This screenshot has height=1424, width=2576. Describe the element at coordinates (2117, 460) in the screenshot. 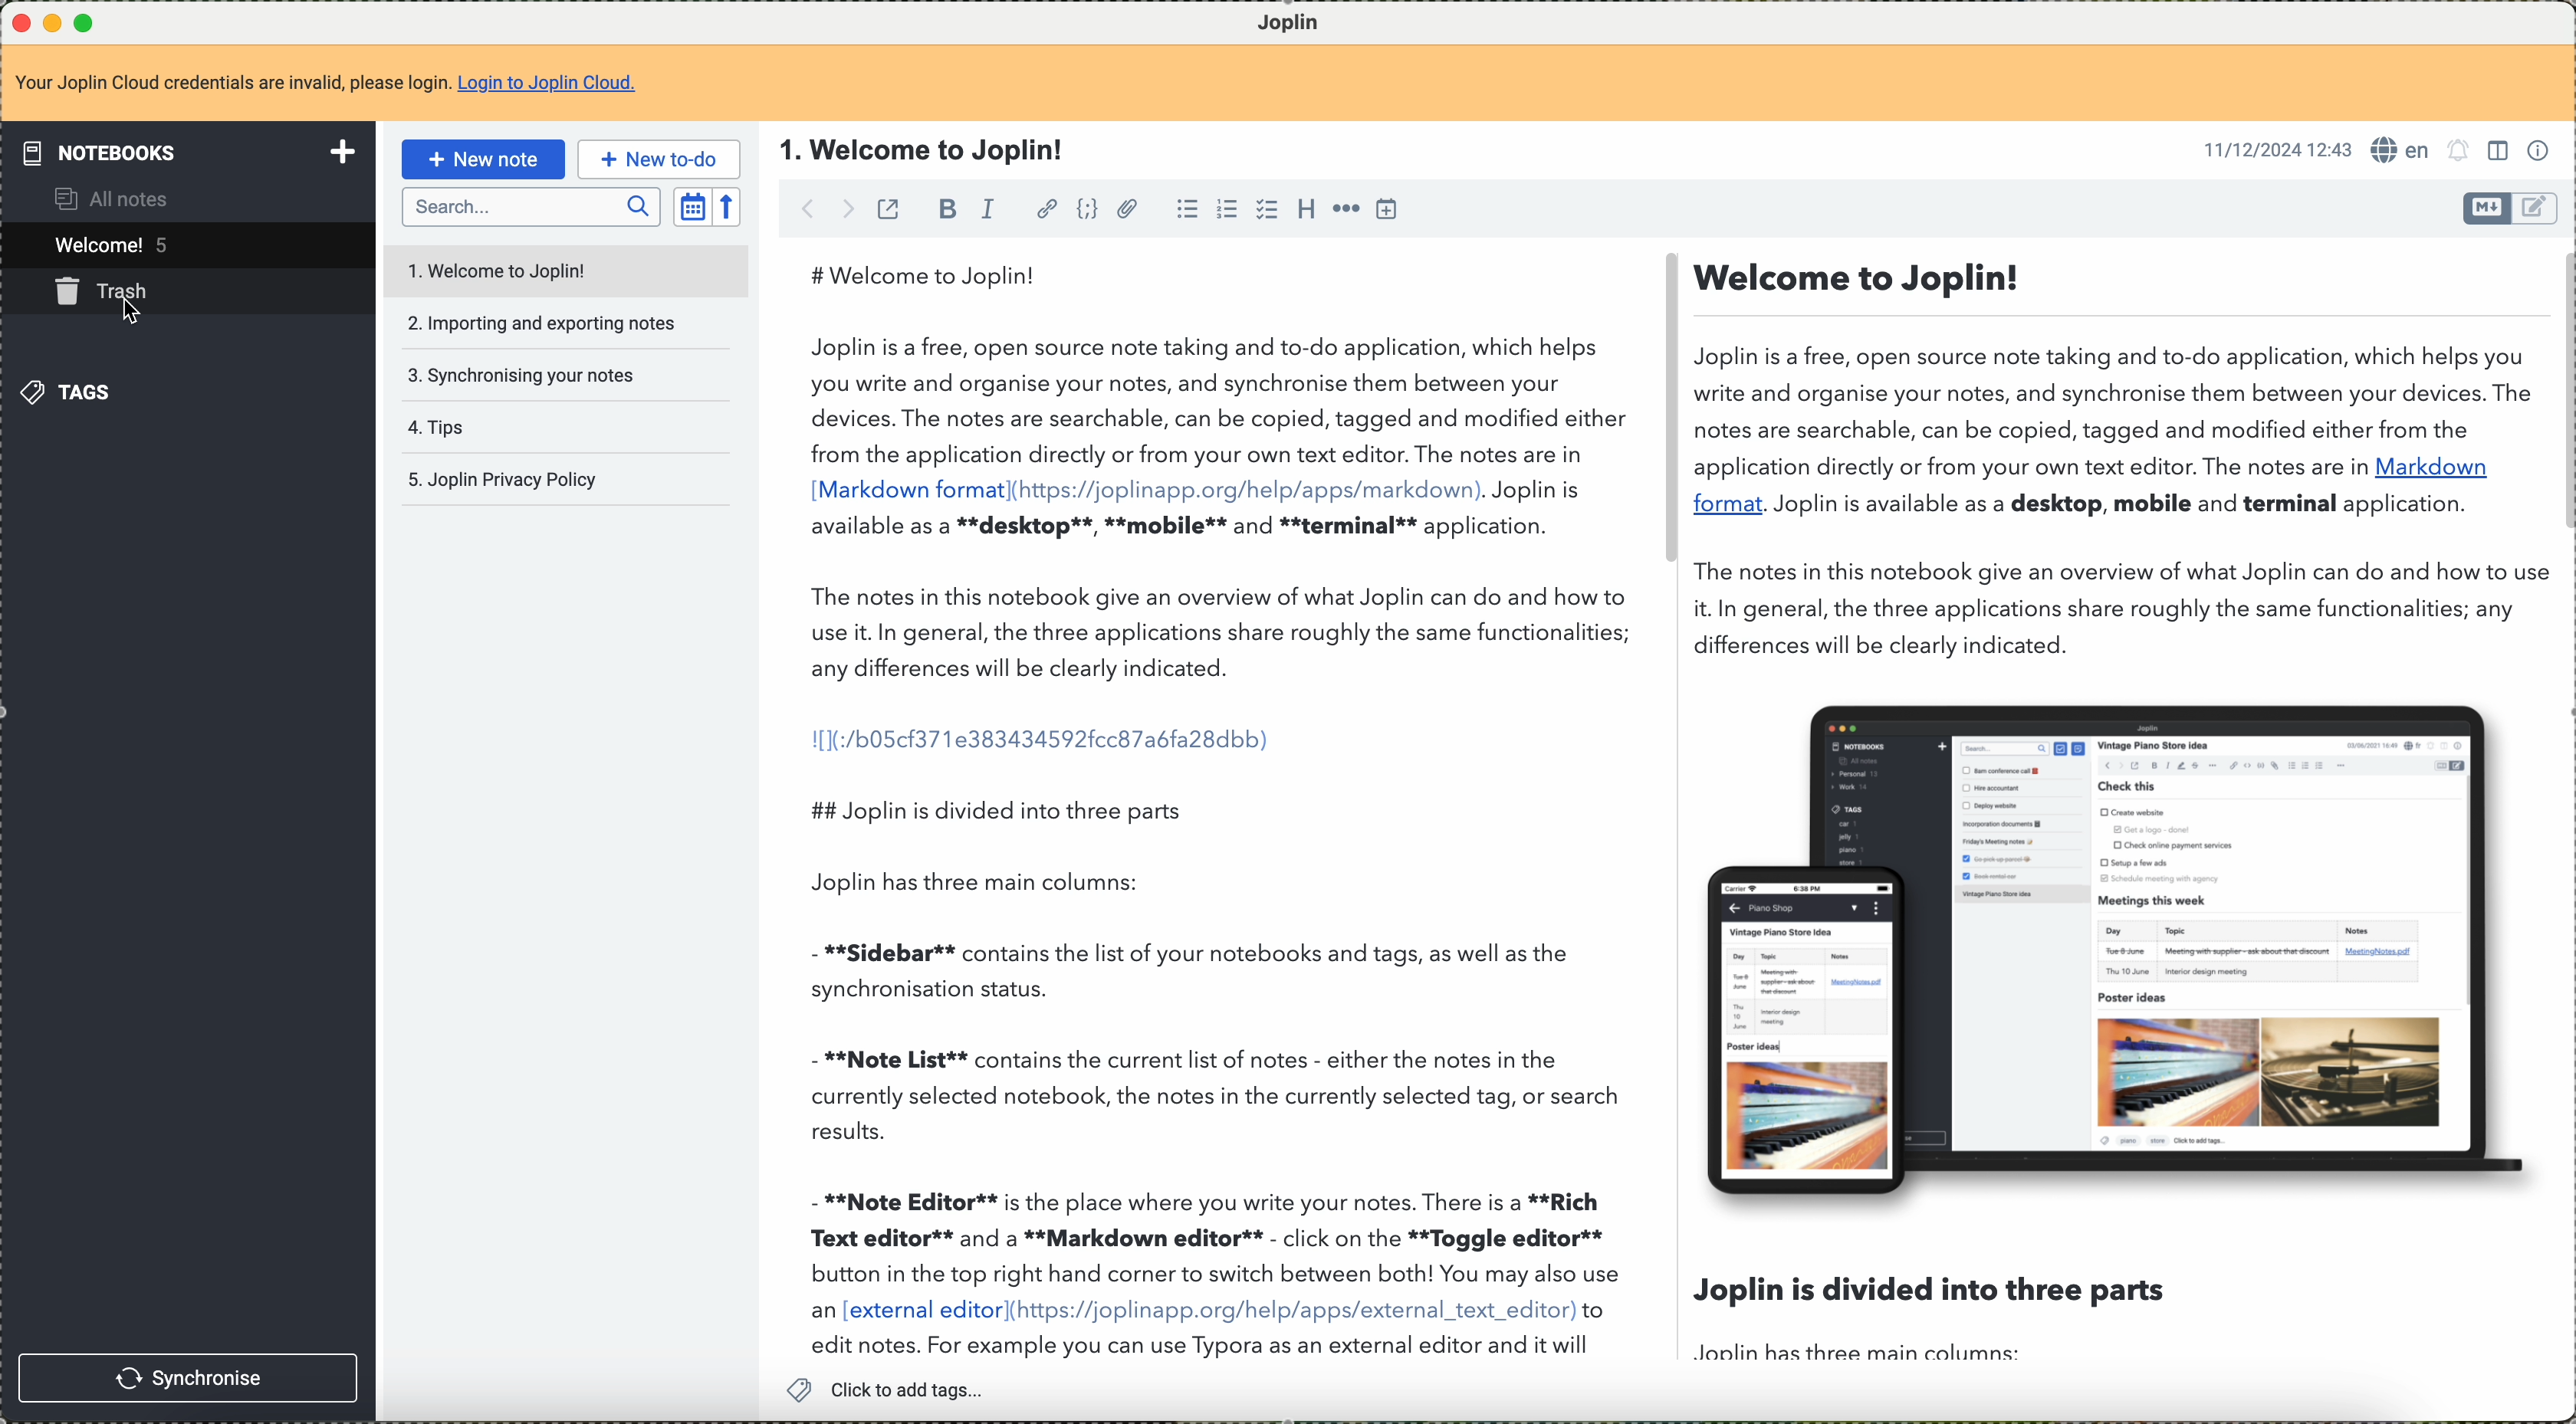

I see `Welcome to Joplin! Joplin is a free, open source note taking and to-do application, which helps youite and organise your notes, and synchronise them between your devices. Thetes are searchable, can be copied, tagged and modified either from theplication directly or from your own text editor. The notes are in Markdownrmat. Joplin is available as a desktop, mobile and terminal application.e notes in this notebook give an overview of what Joplin can do and how to useIn general, the three applications share roughly the same functionalities; anyferences will be clearly indicated.` at that location.